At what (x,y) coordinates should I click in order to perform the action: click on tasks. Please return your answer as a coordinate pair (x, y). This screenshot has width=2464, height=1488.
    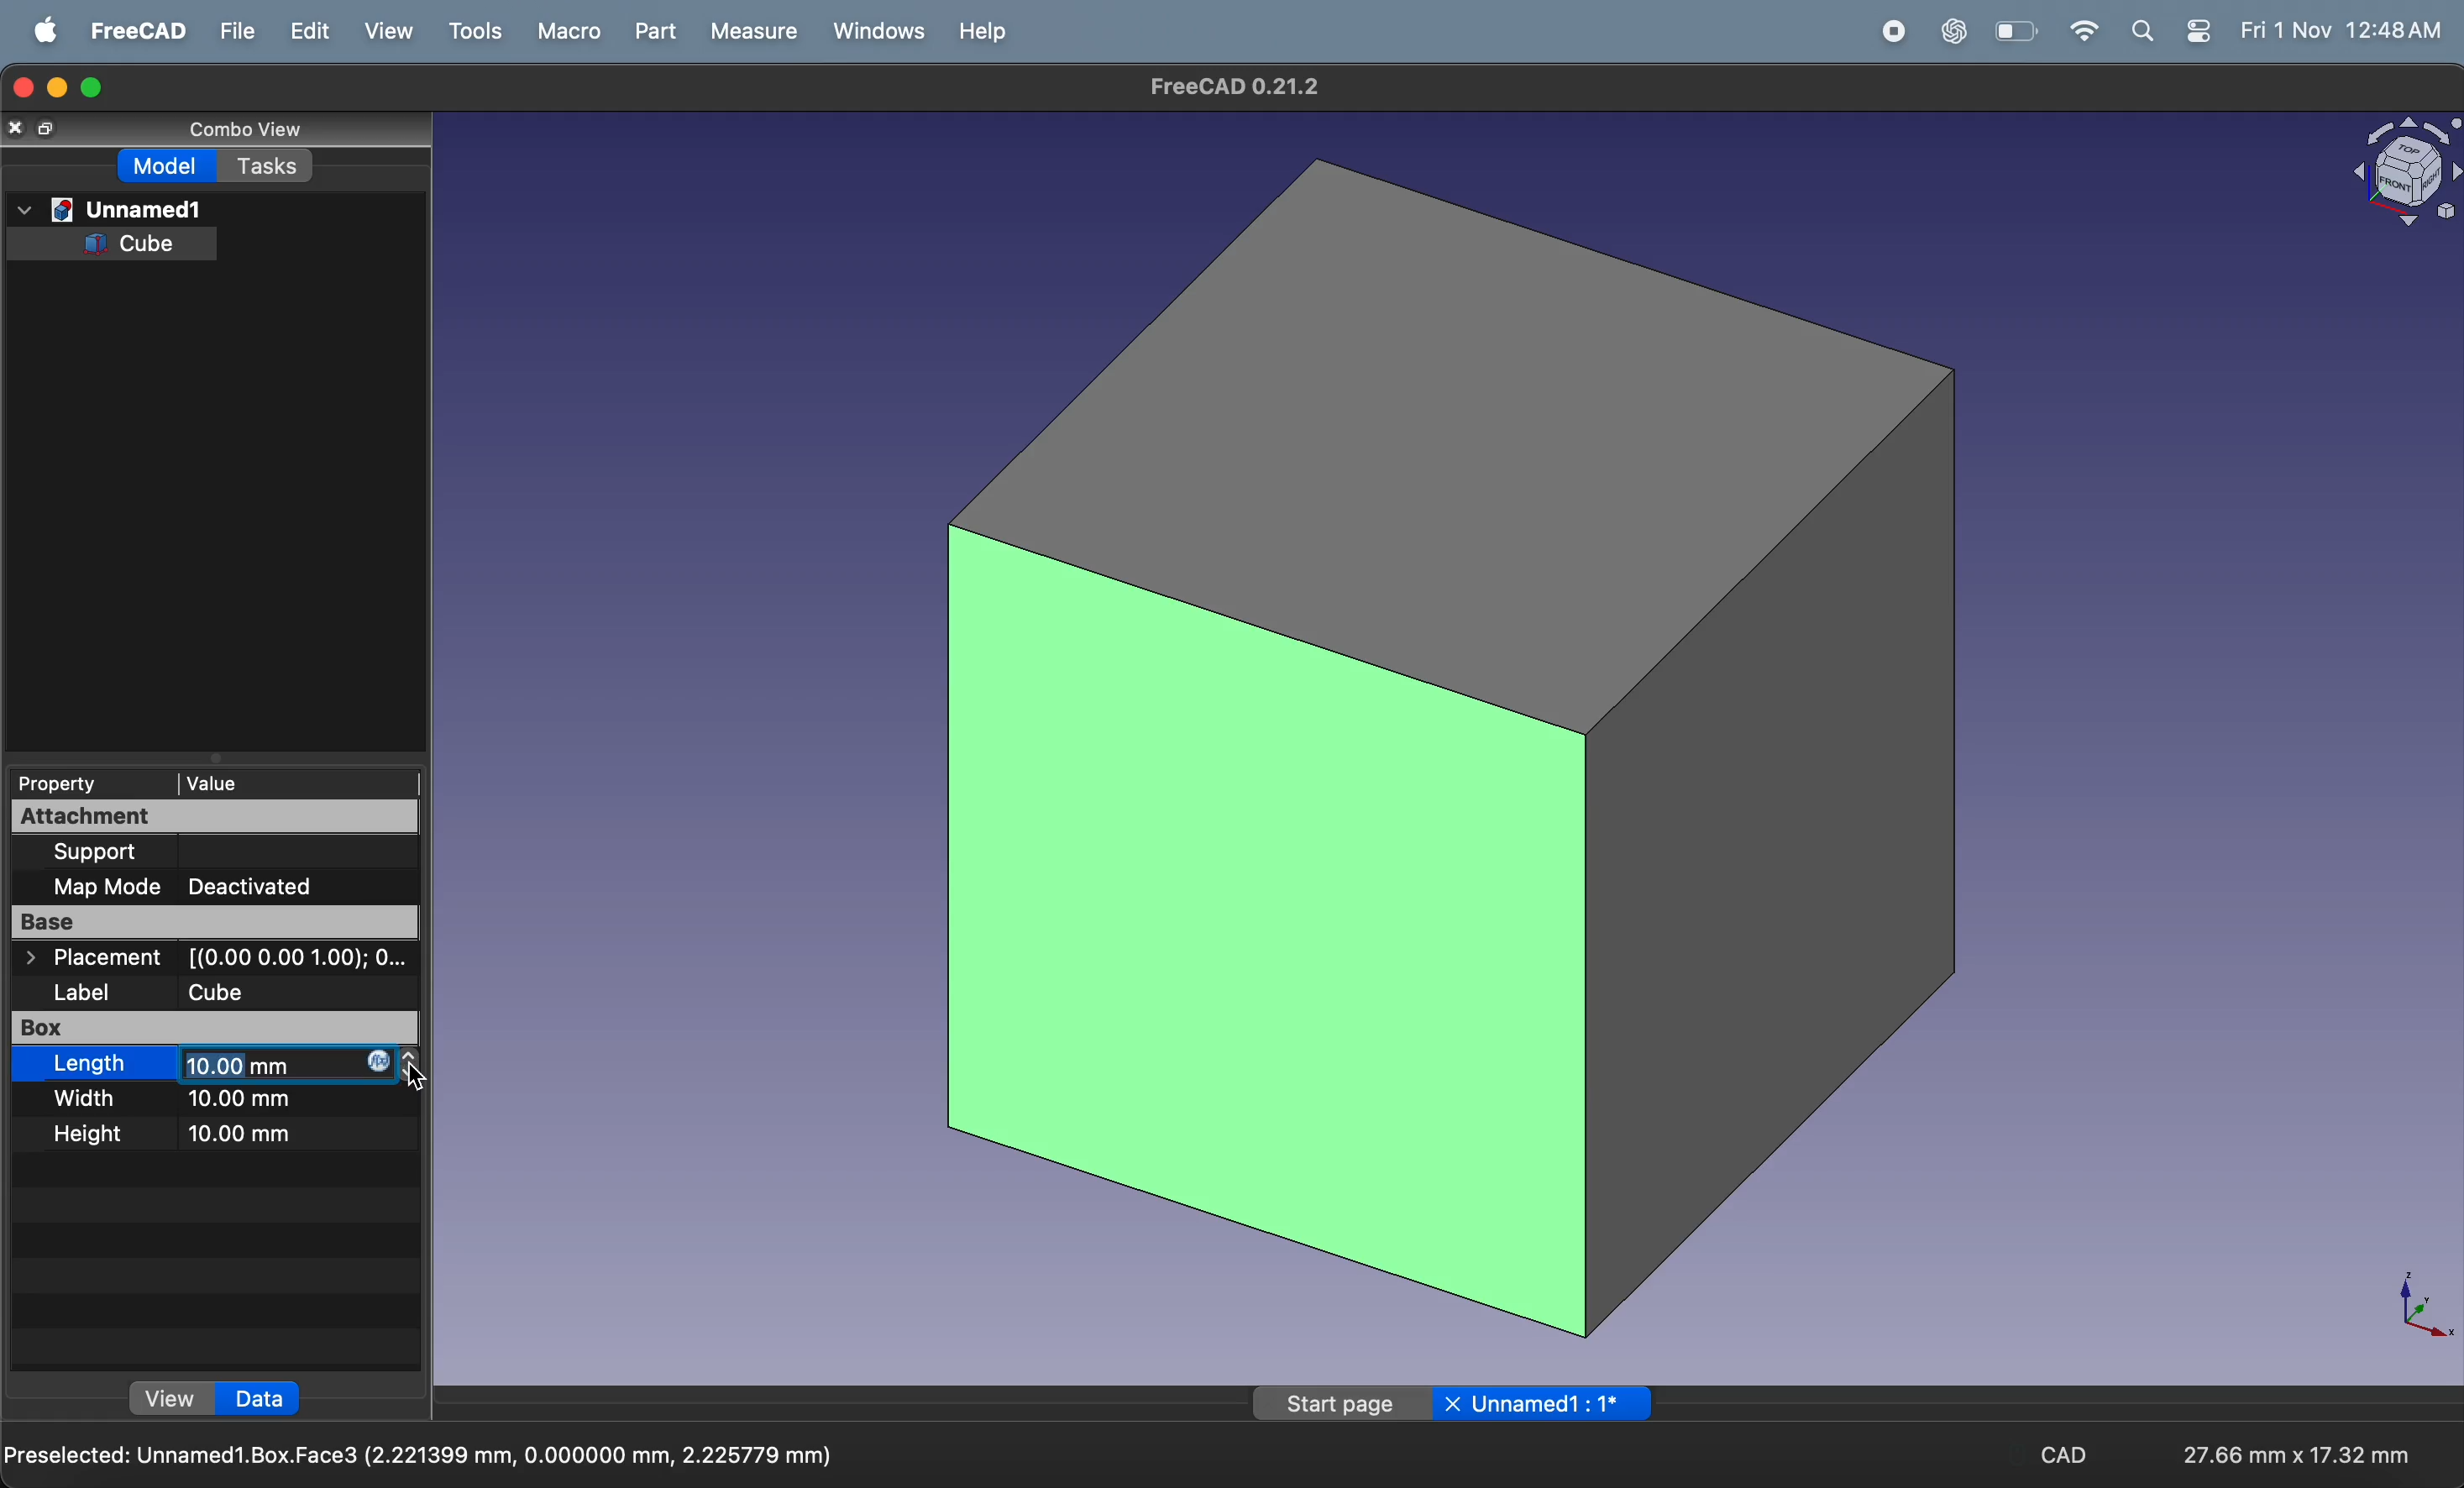
    Looking at the image, I should click on (268, 165).